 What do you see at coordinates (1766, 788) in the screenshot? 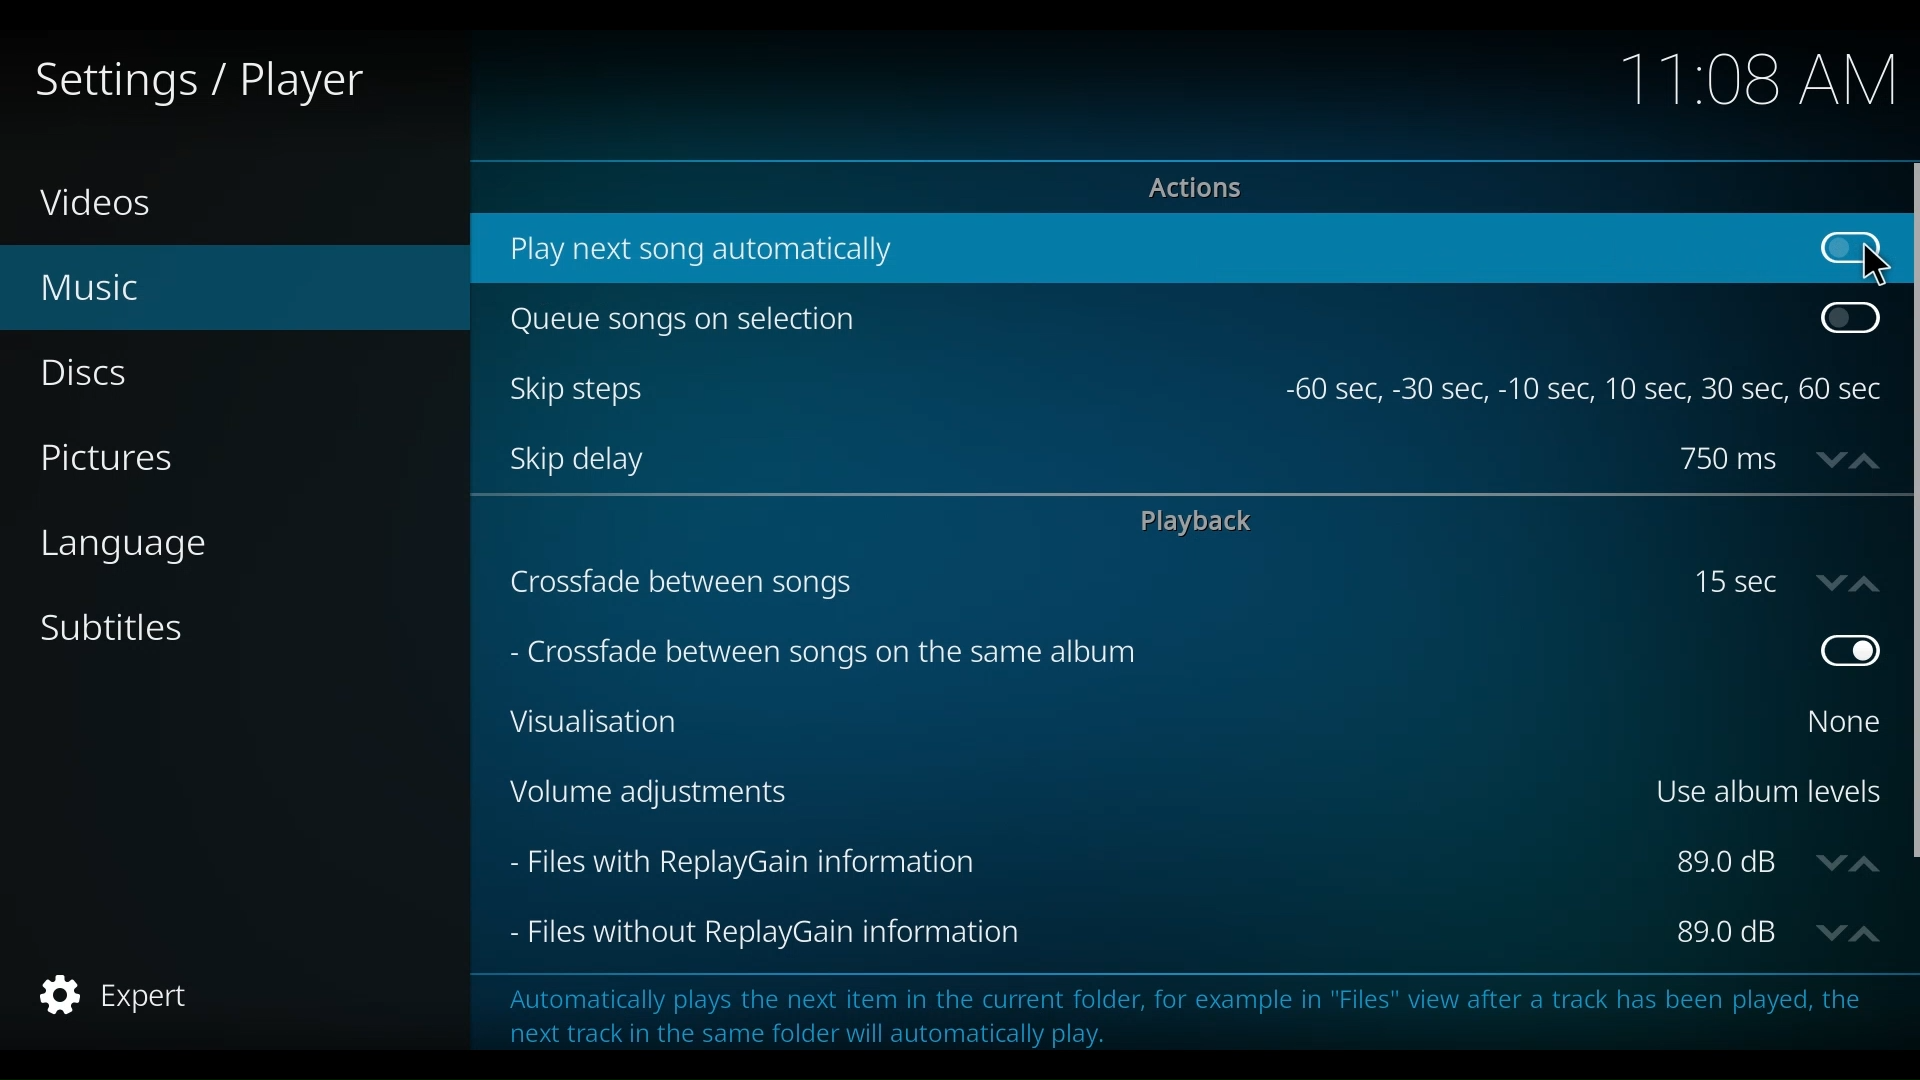
I see `Use album levels` at bounding box center [1766, 788].